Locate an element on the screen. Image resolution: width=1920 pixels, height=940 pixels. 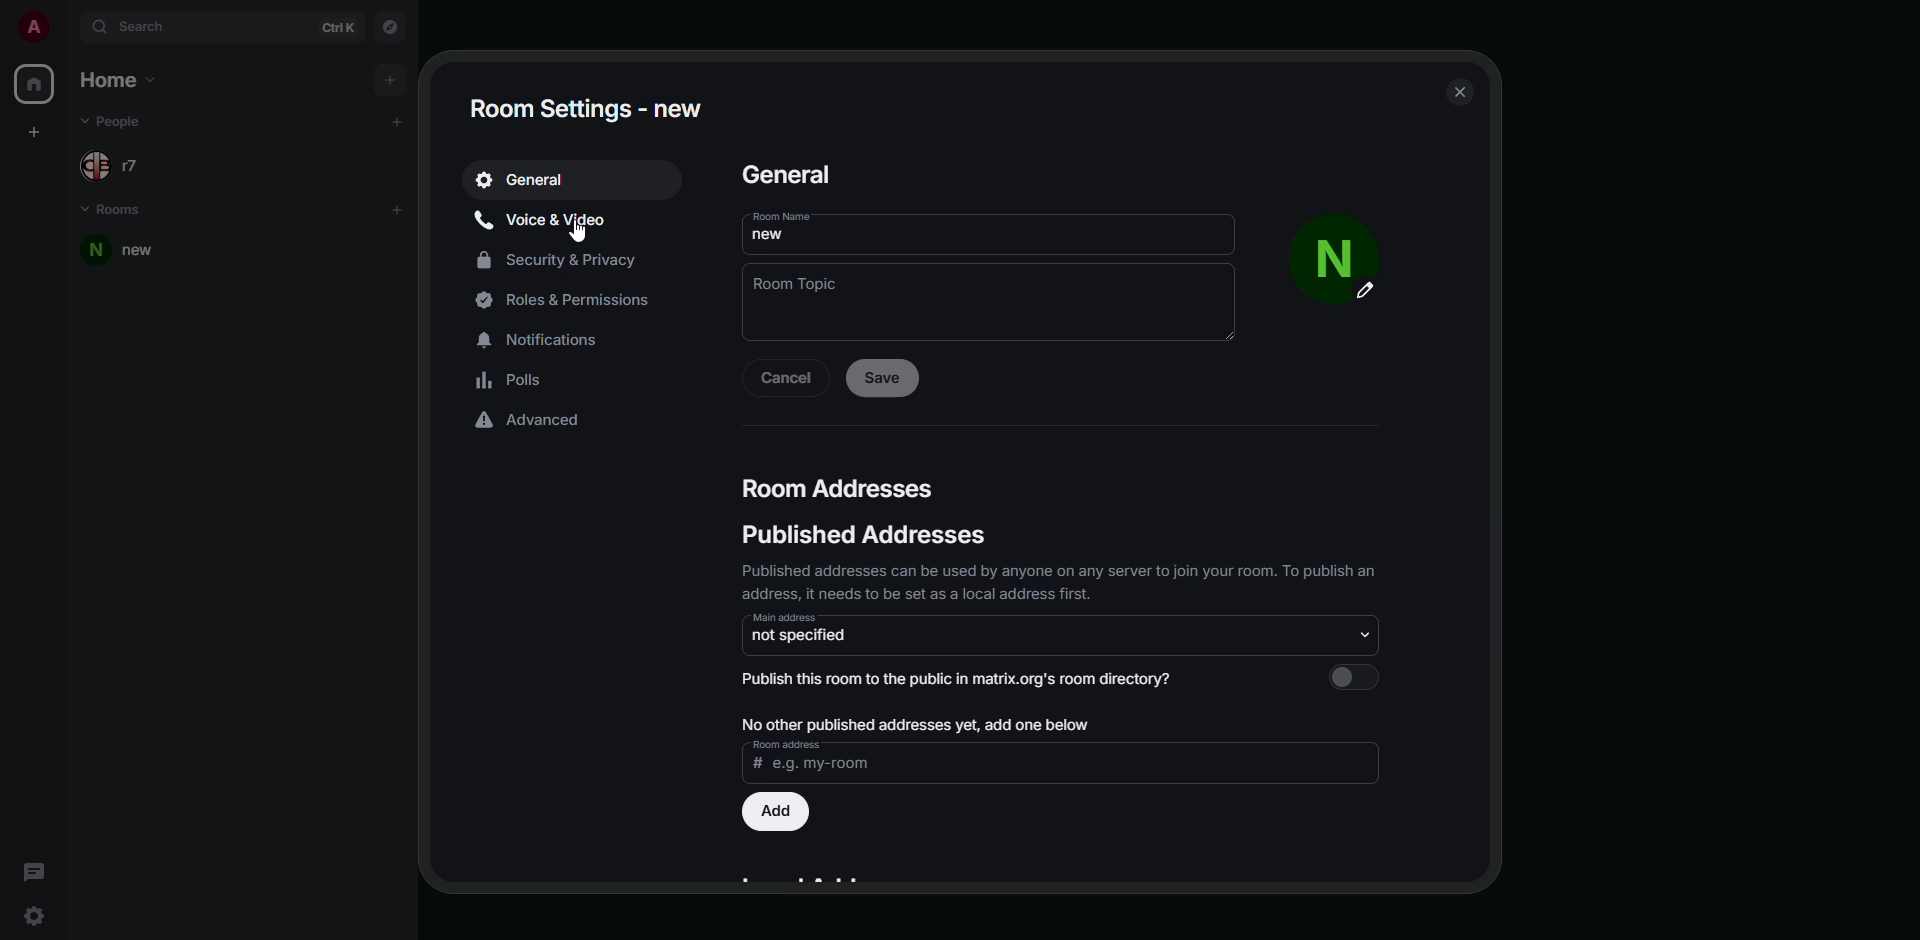
Publish this room to the public in matrix.org's room directory? is located at coordinates (963, 683).